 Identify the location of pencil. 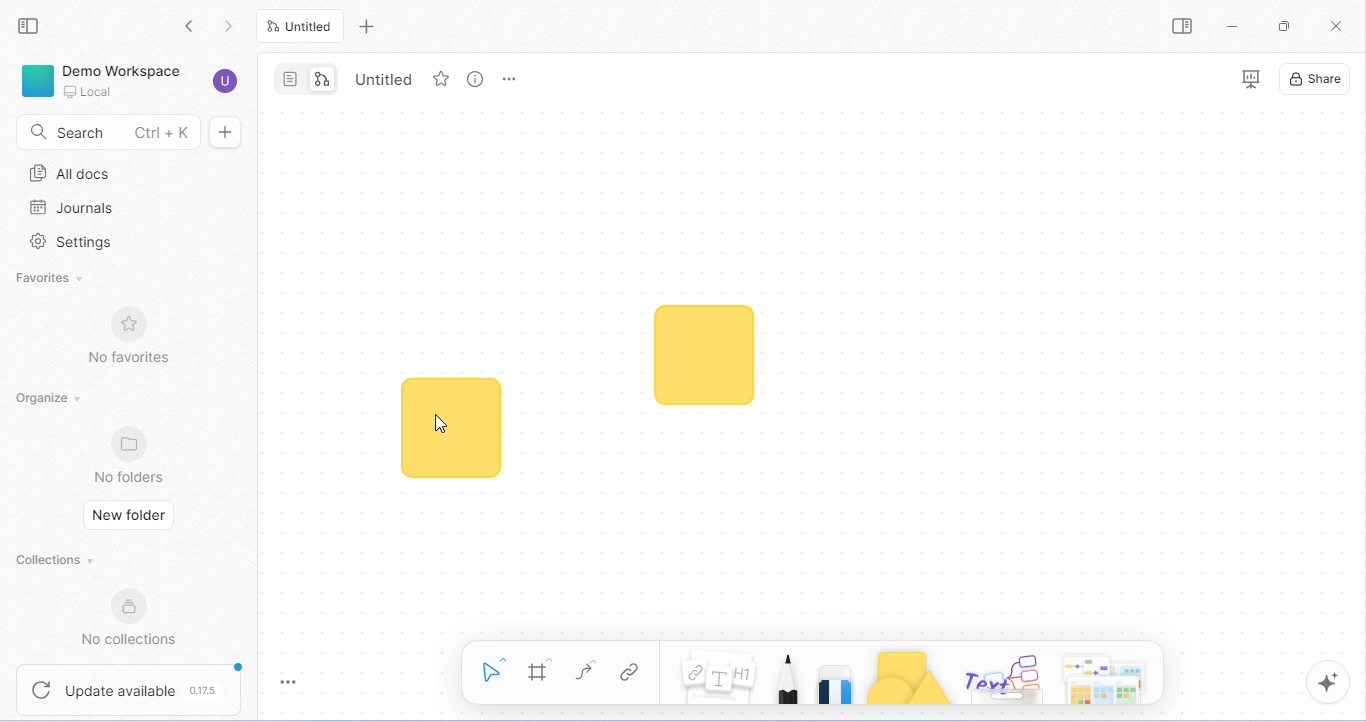
(788, 676).